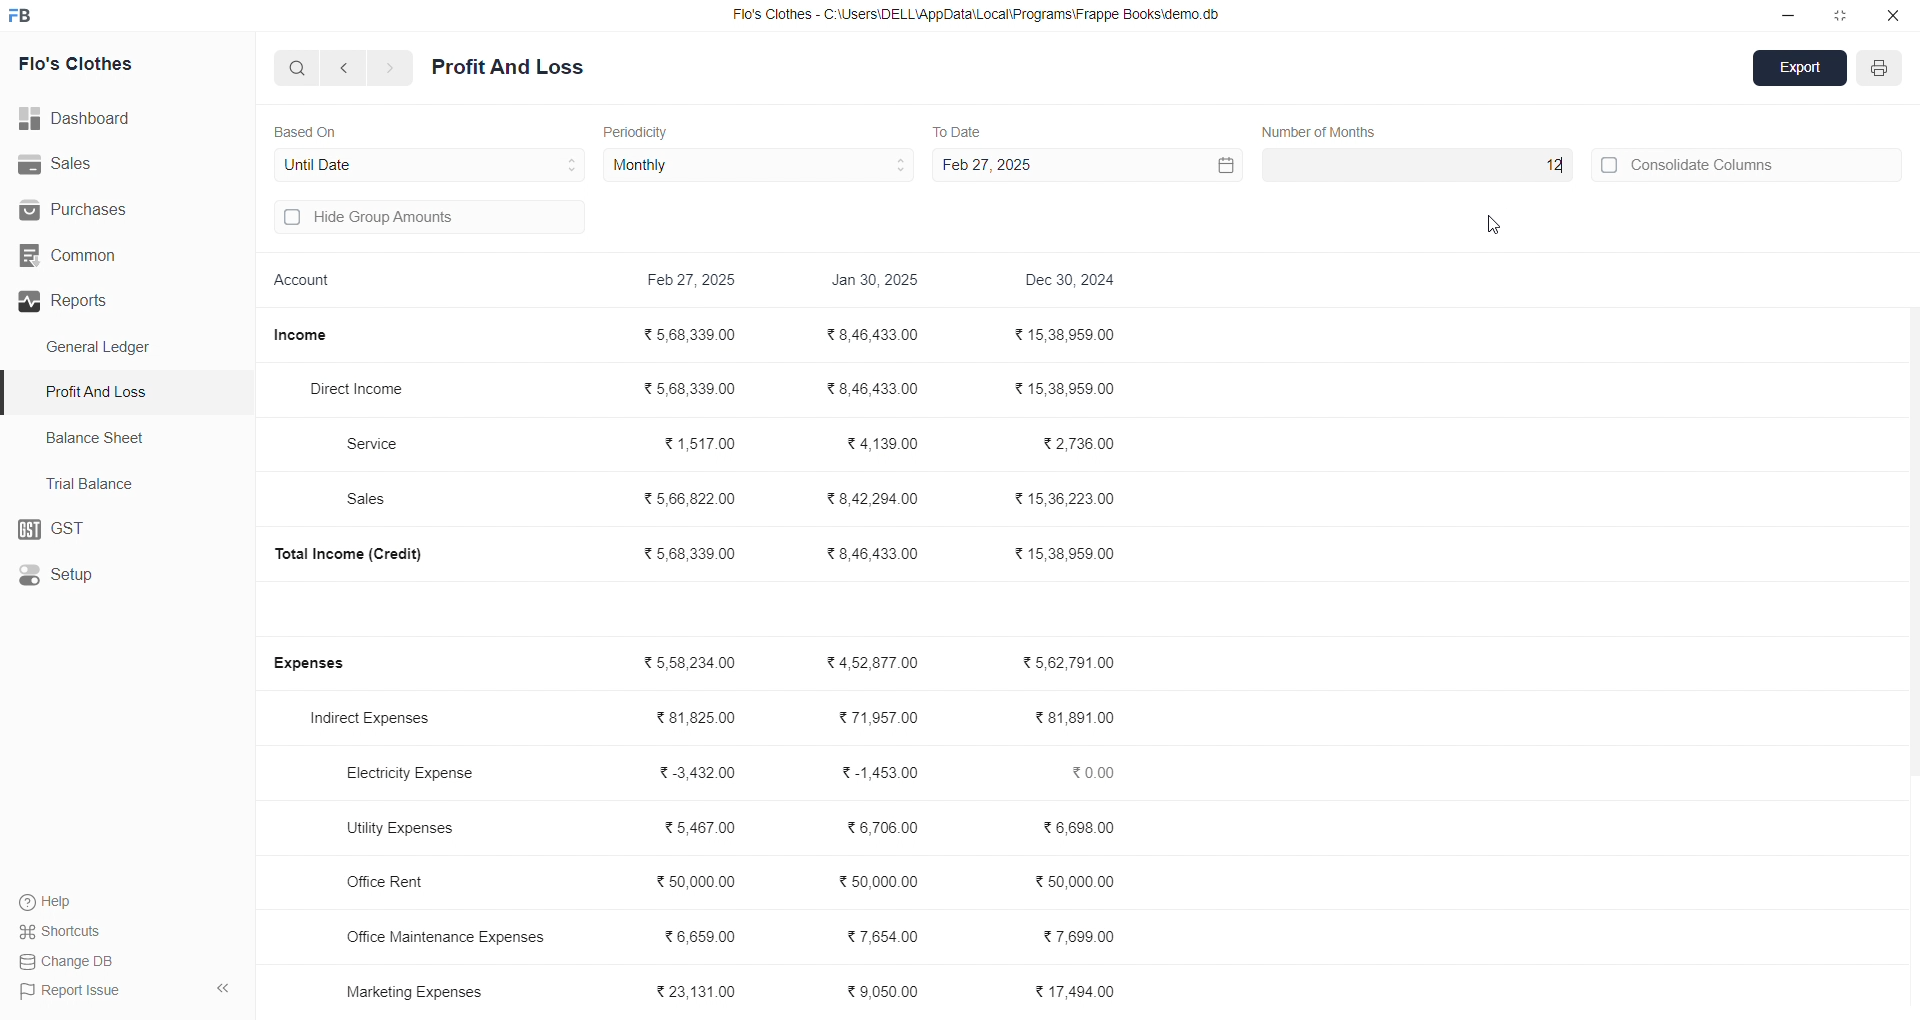 Image resolution: width=1920 pixels, height=1020 pixels. What do you see at coordinates (298, 67) in the screenshot?
I see `search` at bounding box center [298, 67].